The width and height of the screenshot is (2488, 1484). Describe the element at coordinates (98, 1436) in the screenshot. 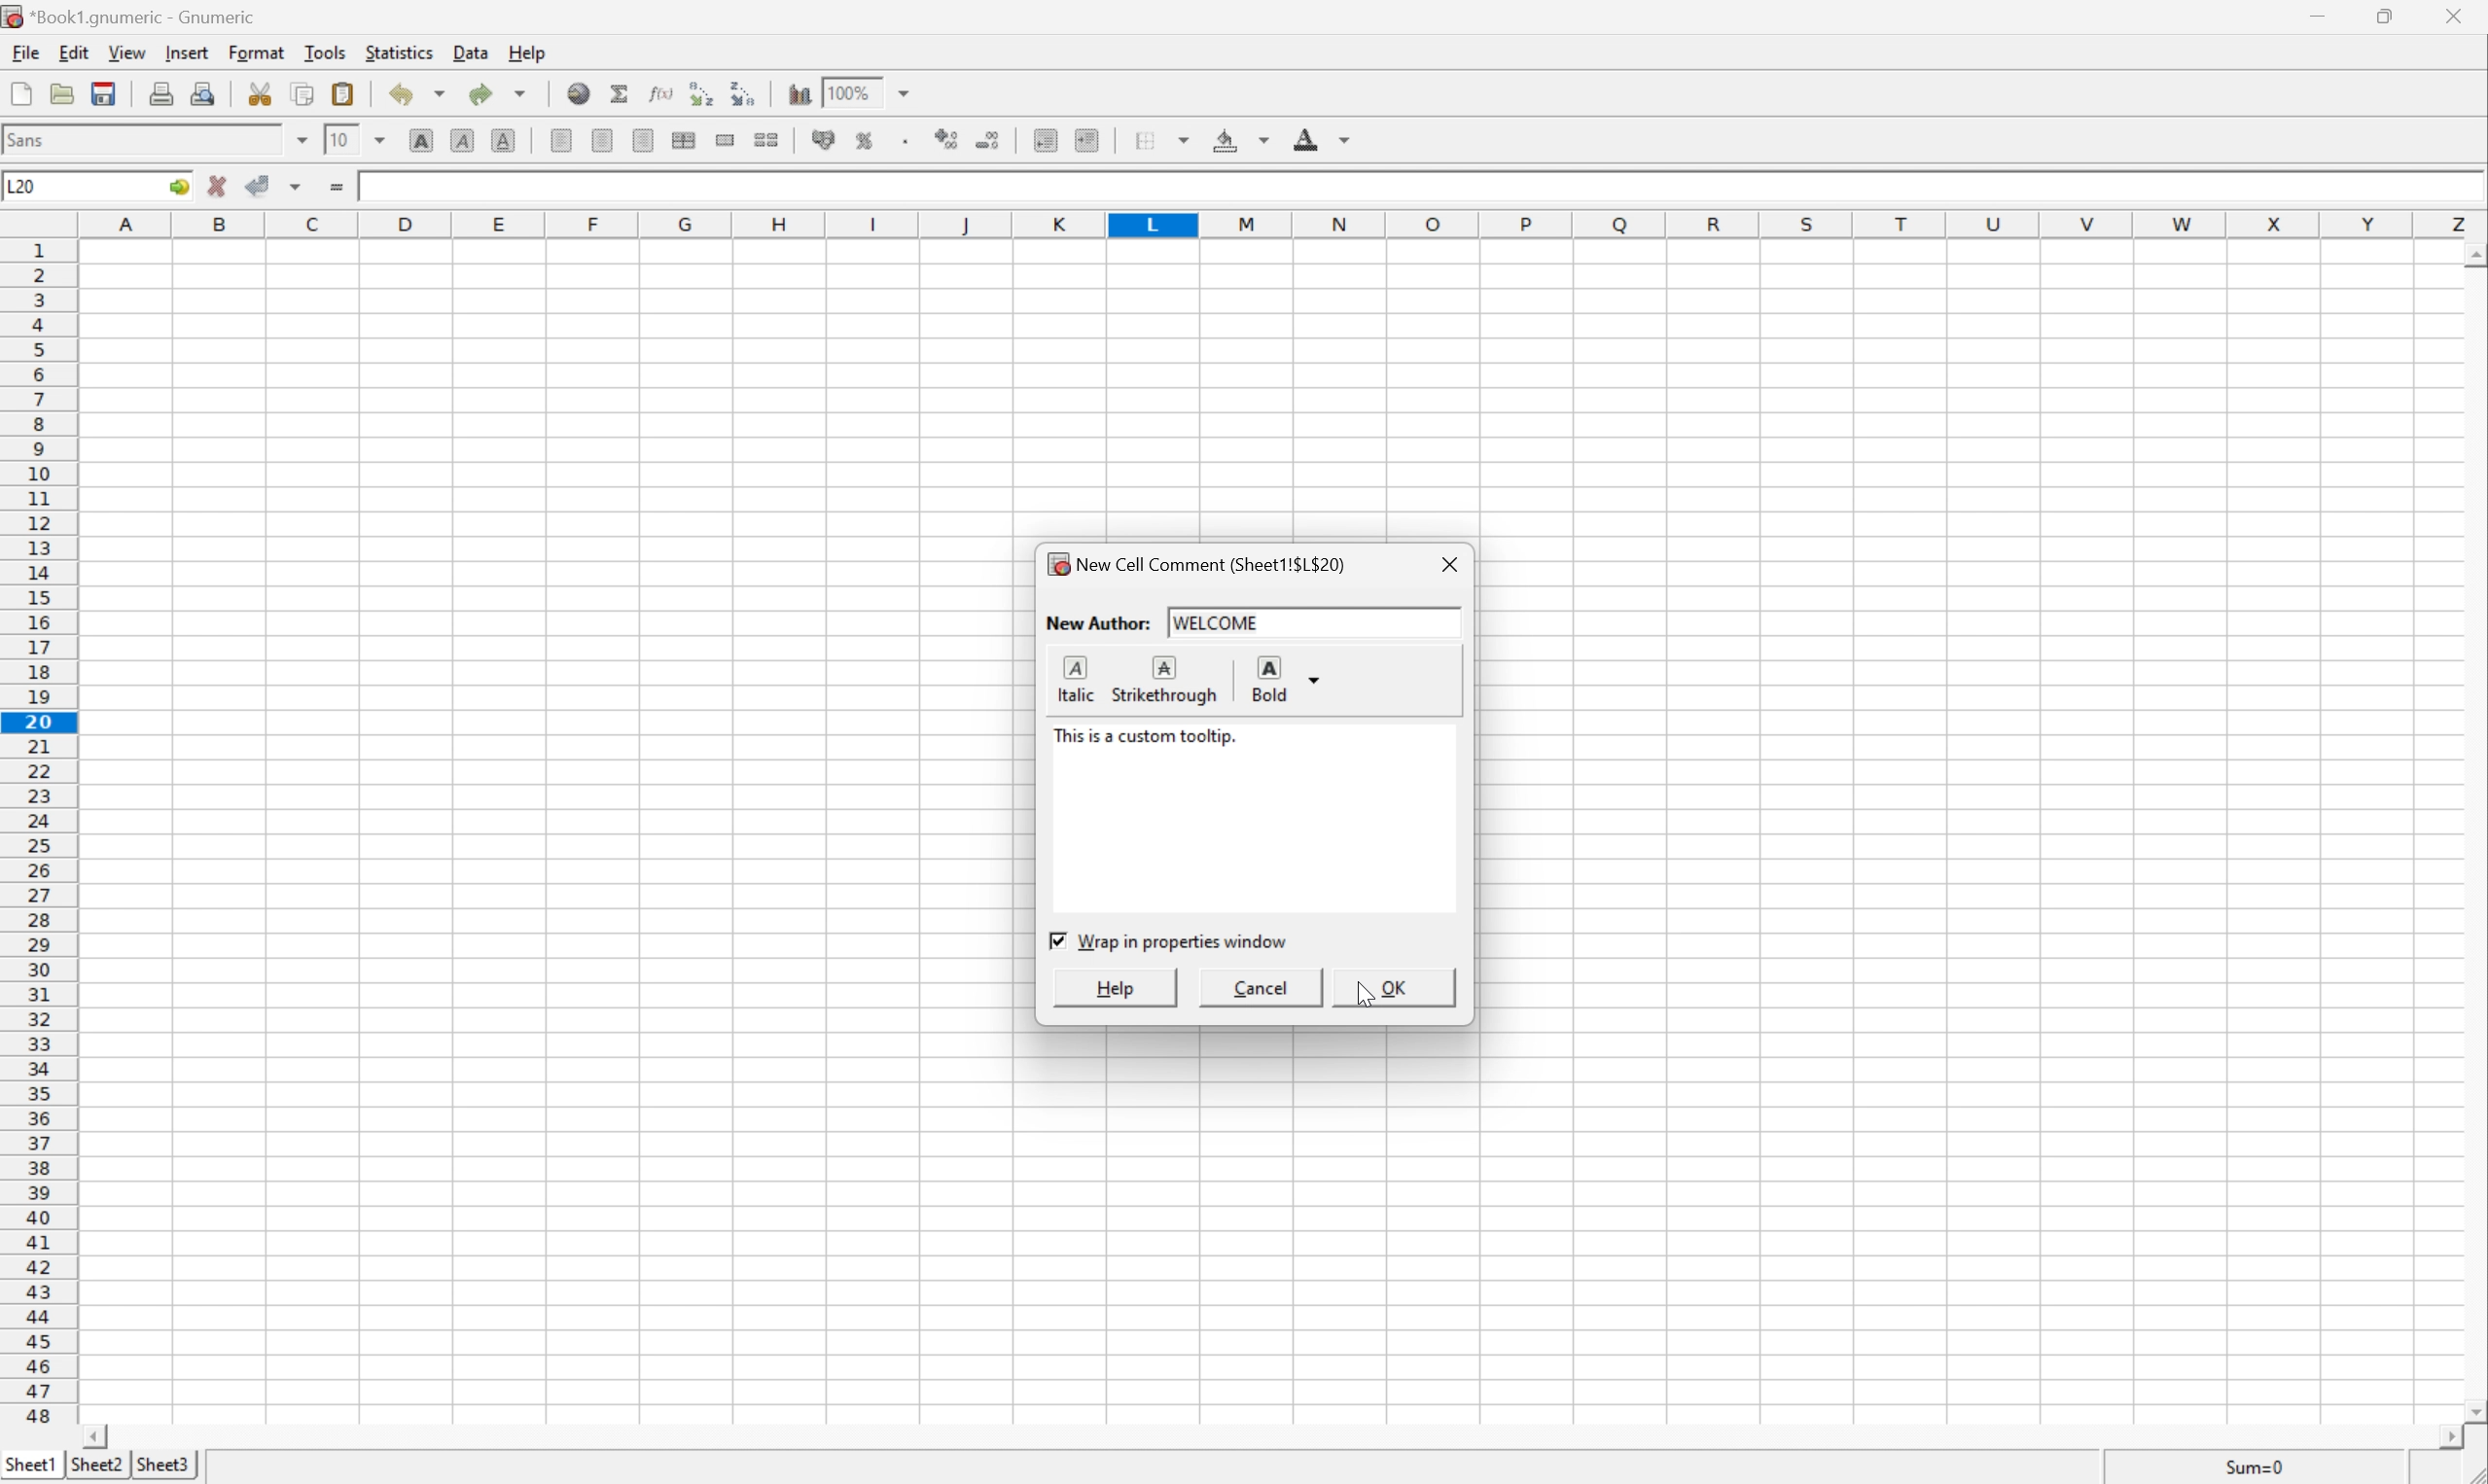

I see `Scroll Left` at that location.